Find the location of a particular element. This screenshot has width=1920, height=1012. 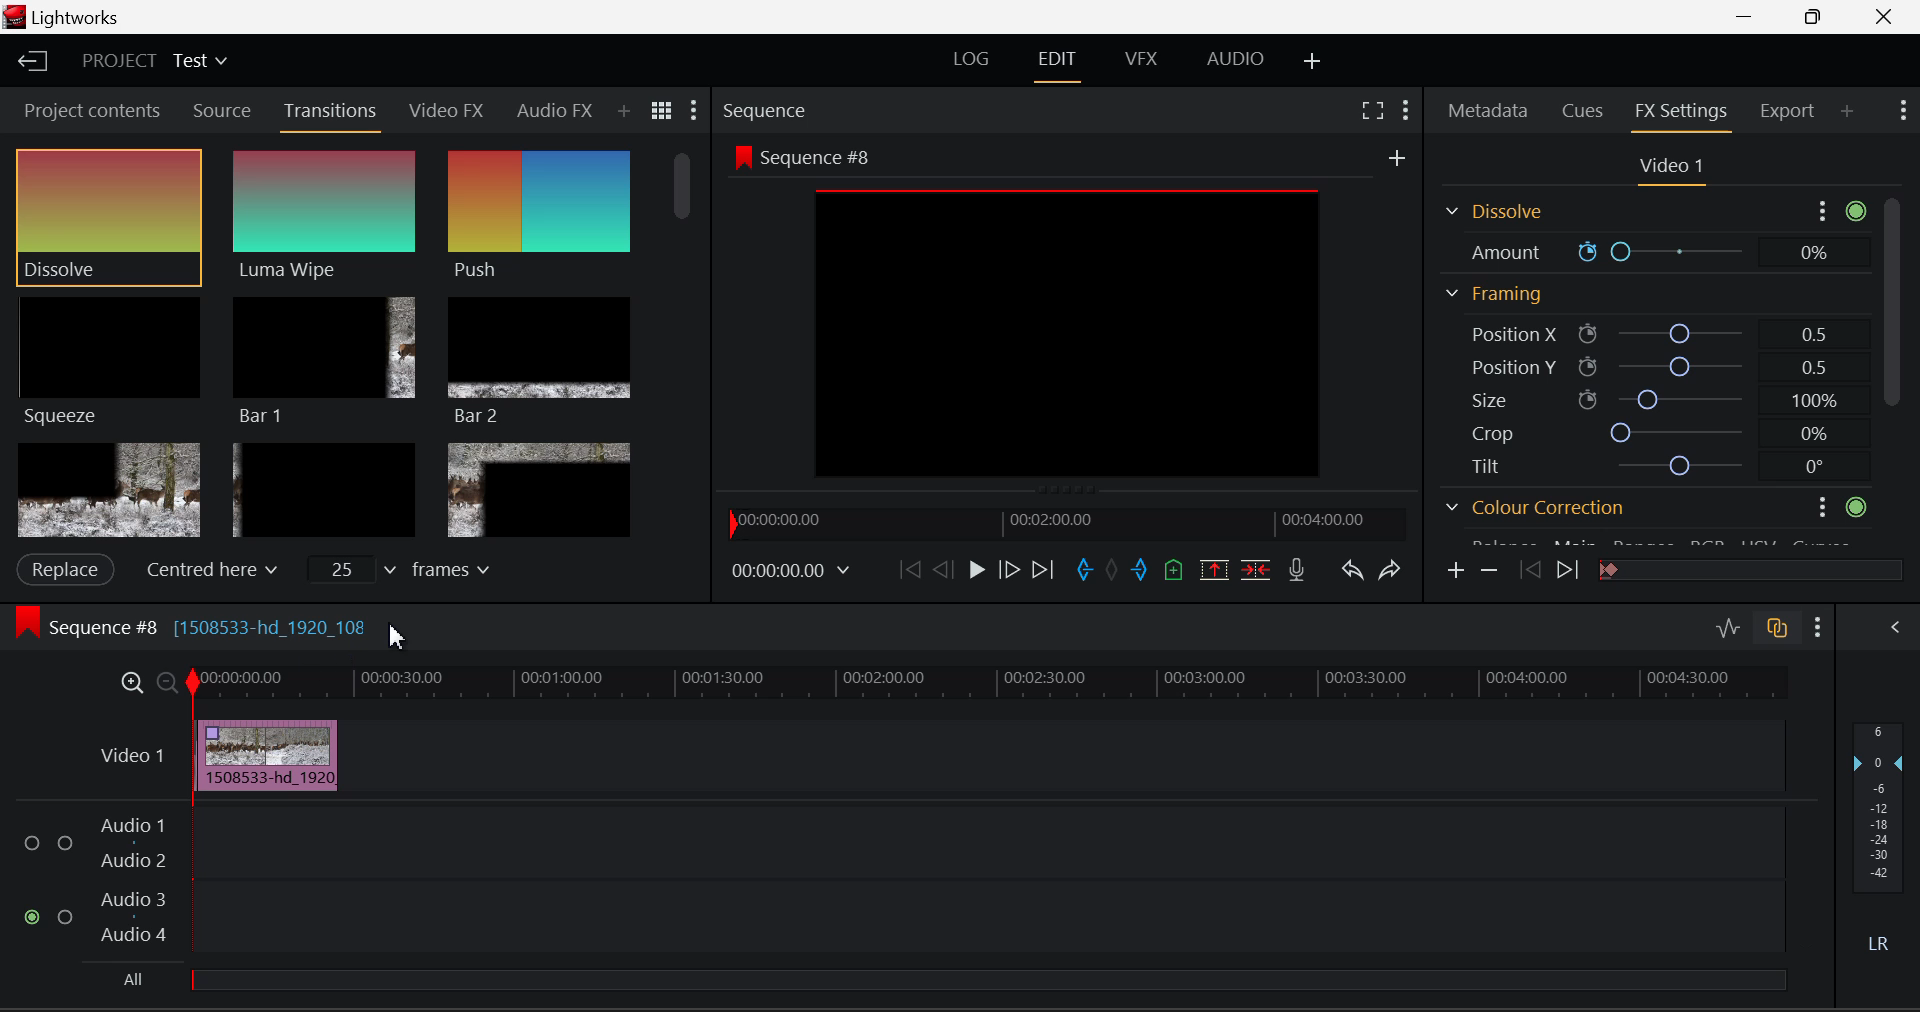

Cues is located at coordinates (1582, 111).